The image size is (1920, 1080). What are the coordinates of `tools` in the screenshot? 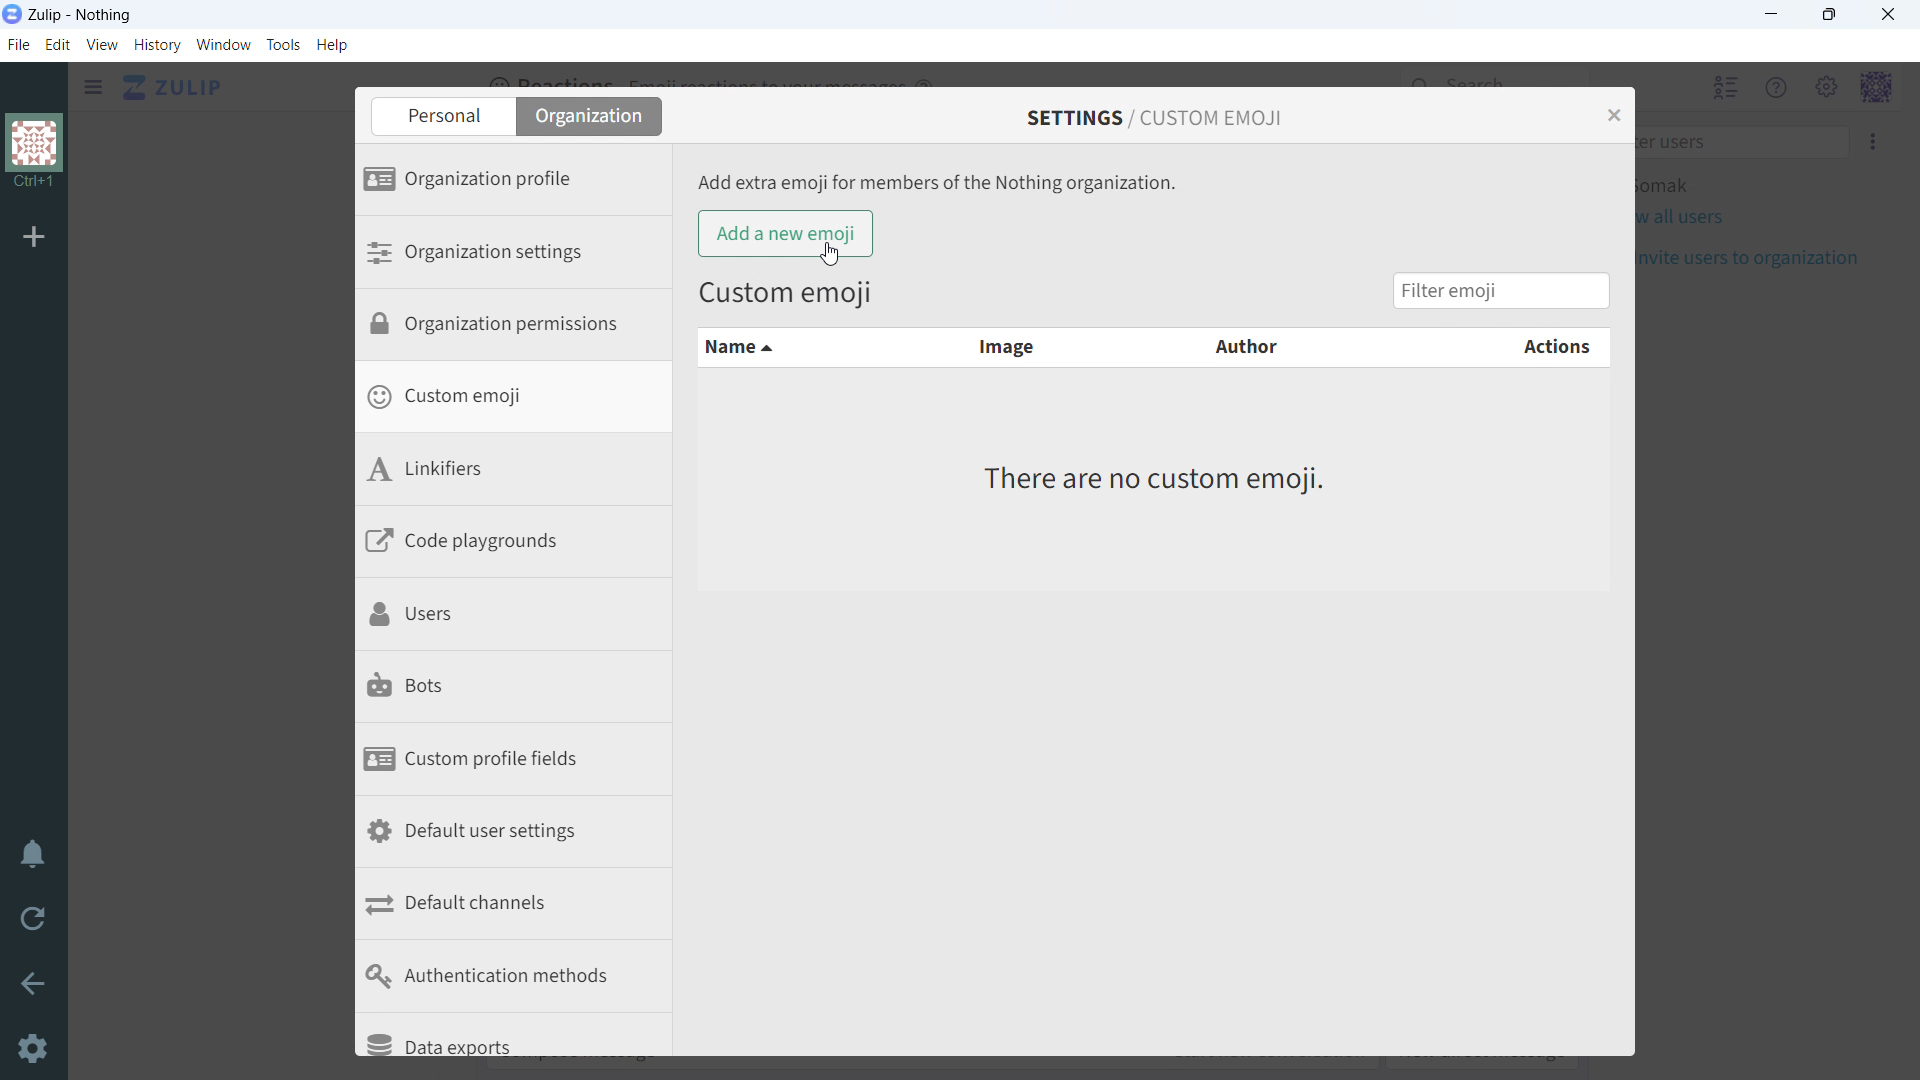 It's located at (283, 44).